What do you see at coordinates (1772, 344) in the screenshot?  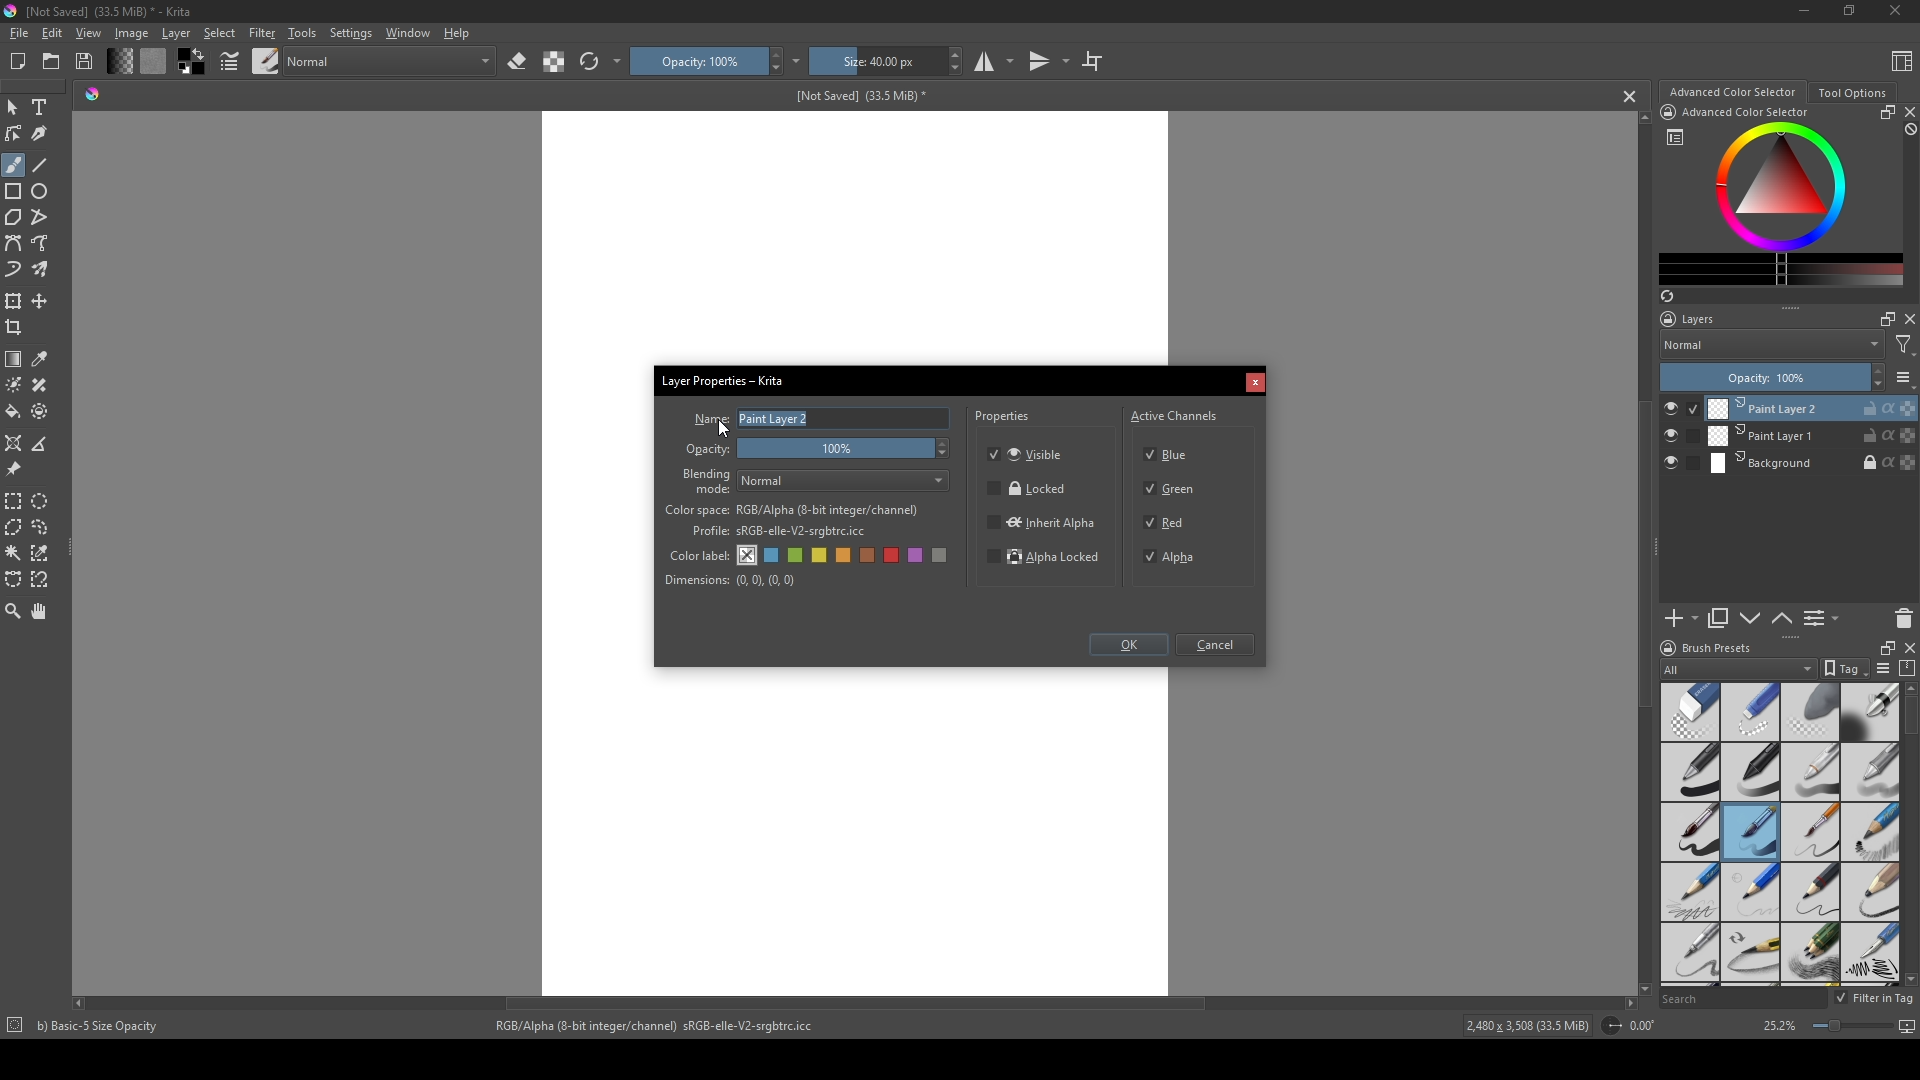 I see `Normal` at bounding box center [1772, 344].